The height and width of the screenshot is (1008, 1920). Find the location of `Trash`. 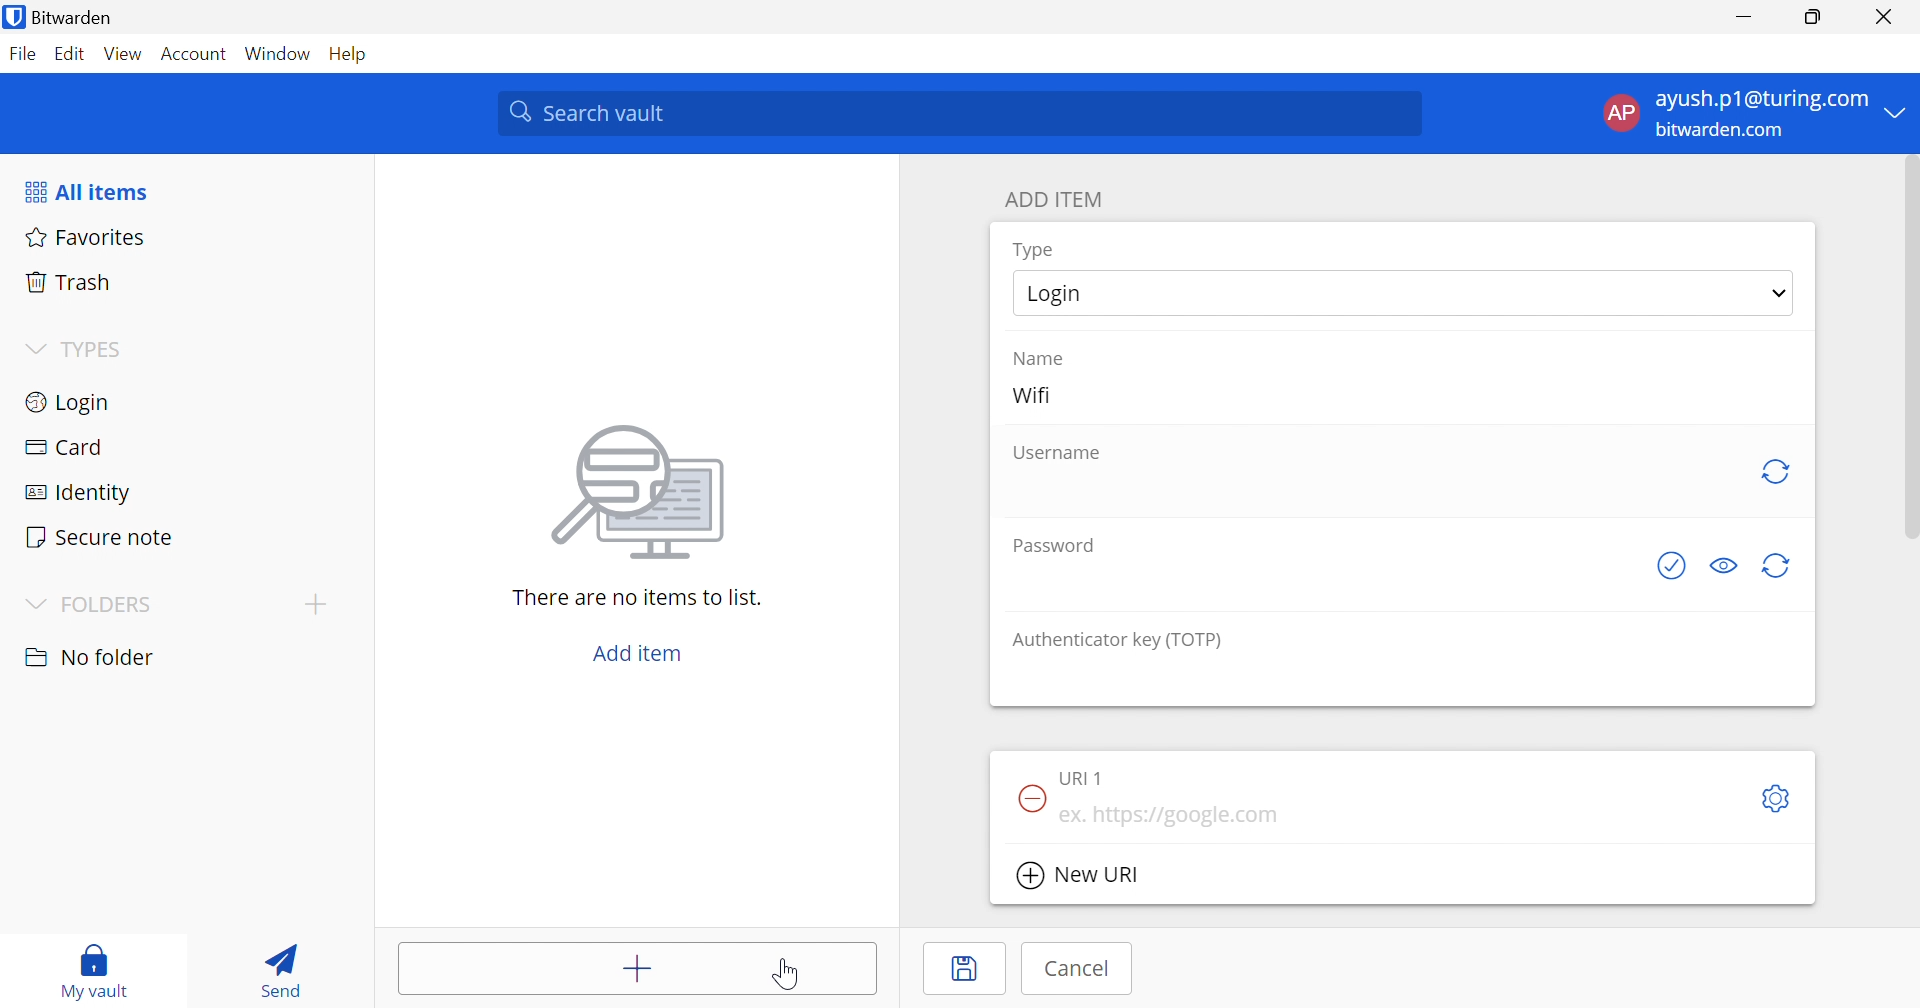

Trash is located at coordinates (69, 279).